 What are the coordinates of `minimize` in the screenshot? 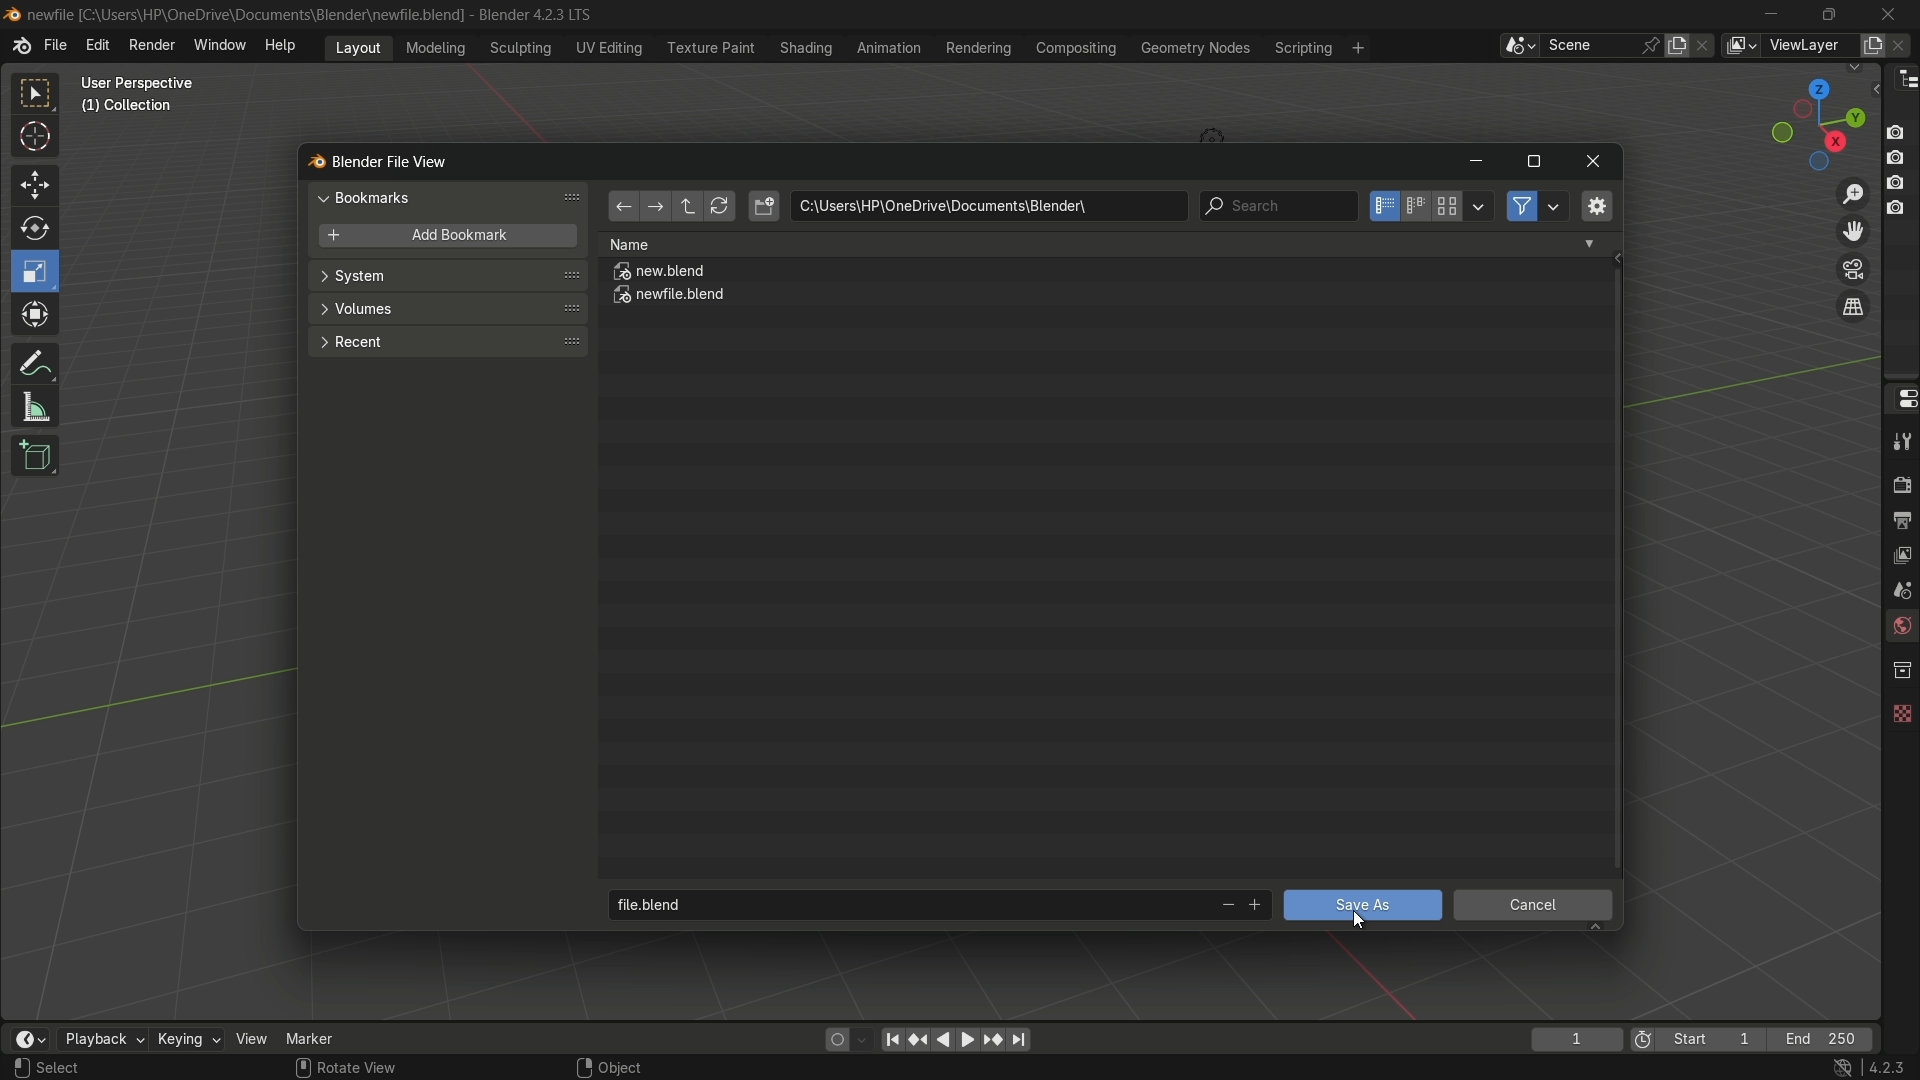 It's located at (1772, 14).